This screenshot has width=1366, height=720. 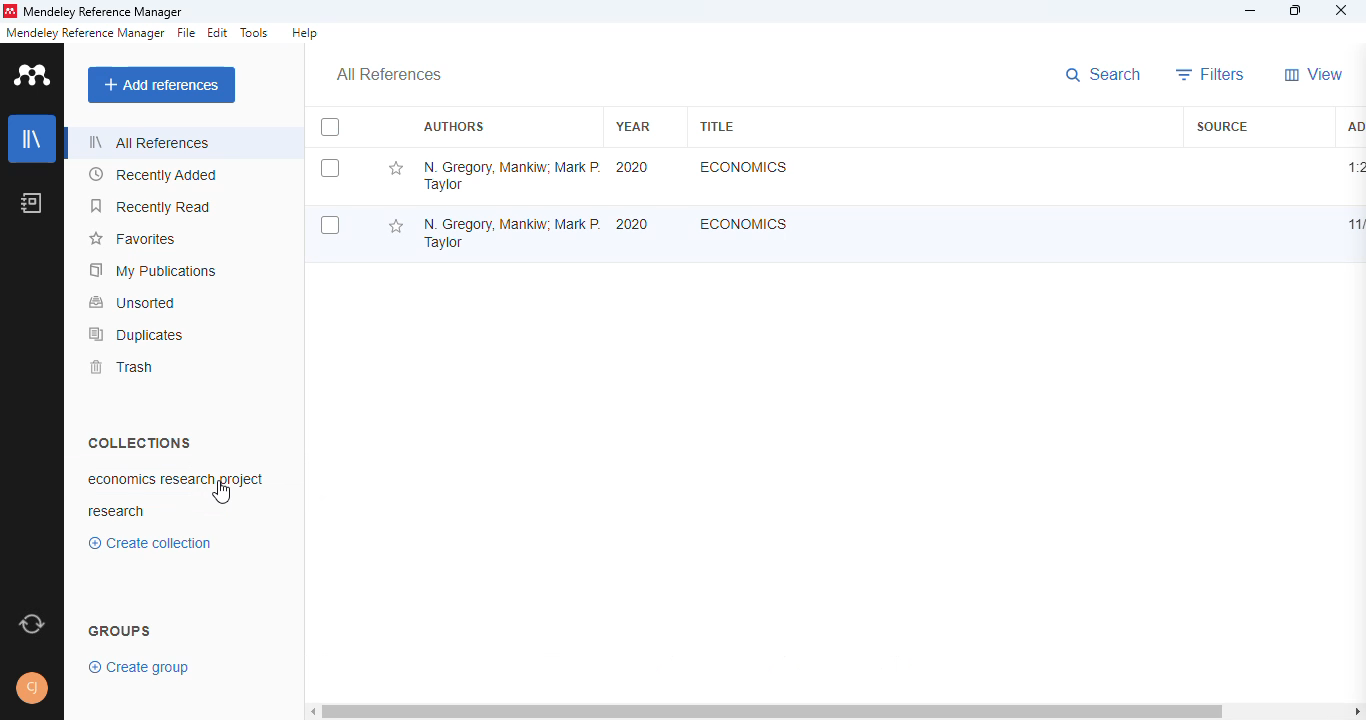 I want to click on create collection, so click(x=155, y=543).